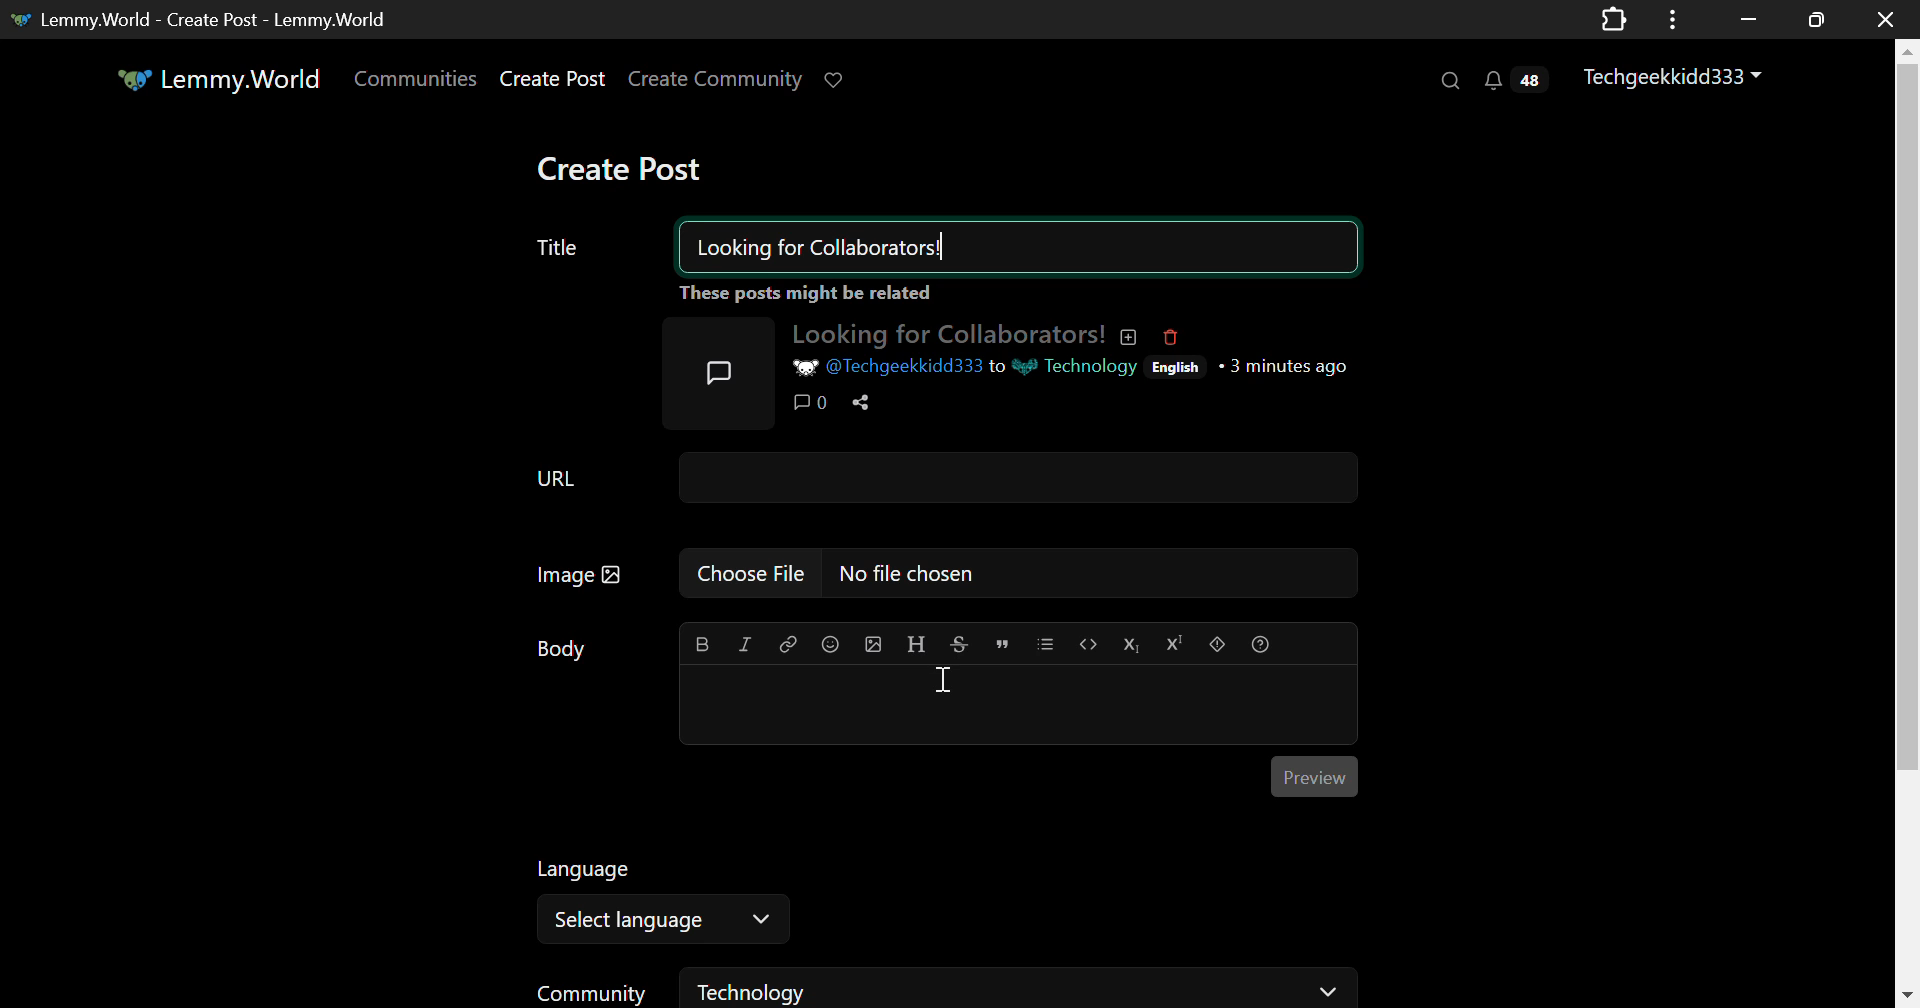  What do you see at coordinates (1090, 644) in the screenshot?
I see `code` at bounding box center [1090, 644].